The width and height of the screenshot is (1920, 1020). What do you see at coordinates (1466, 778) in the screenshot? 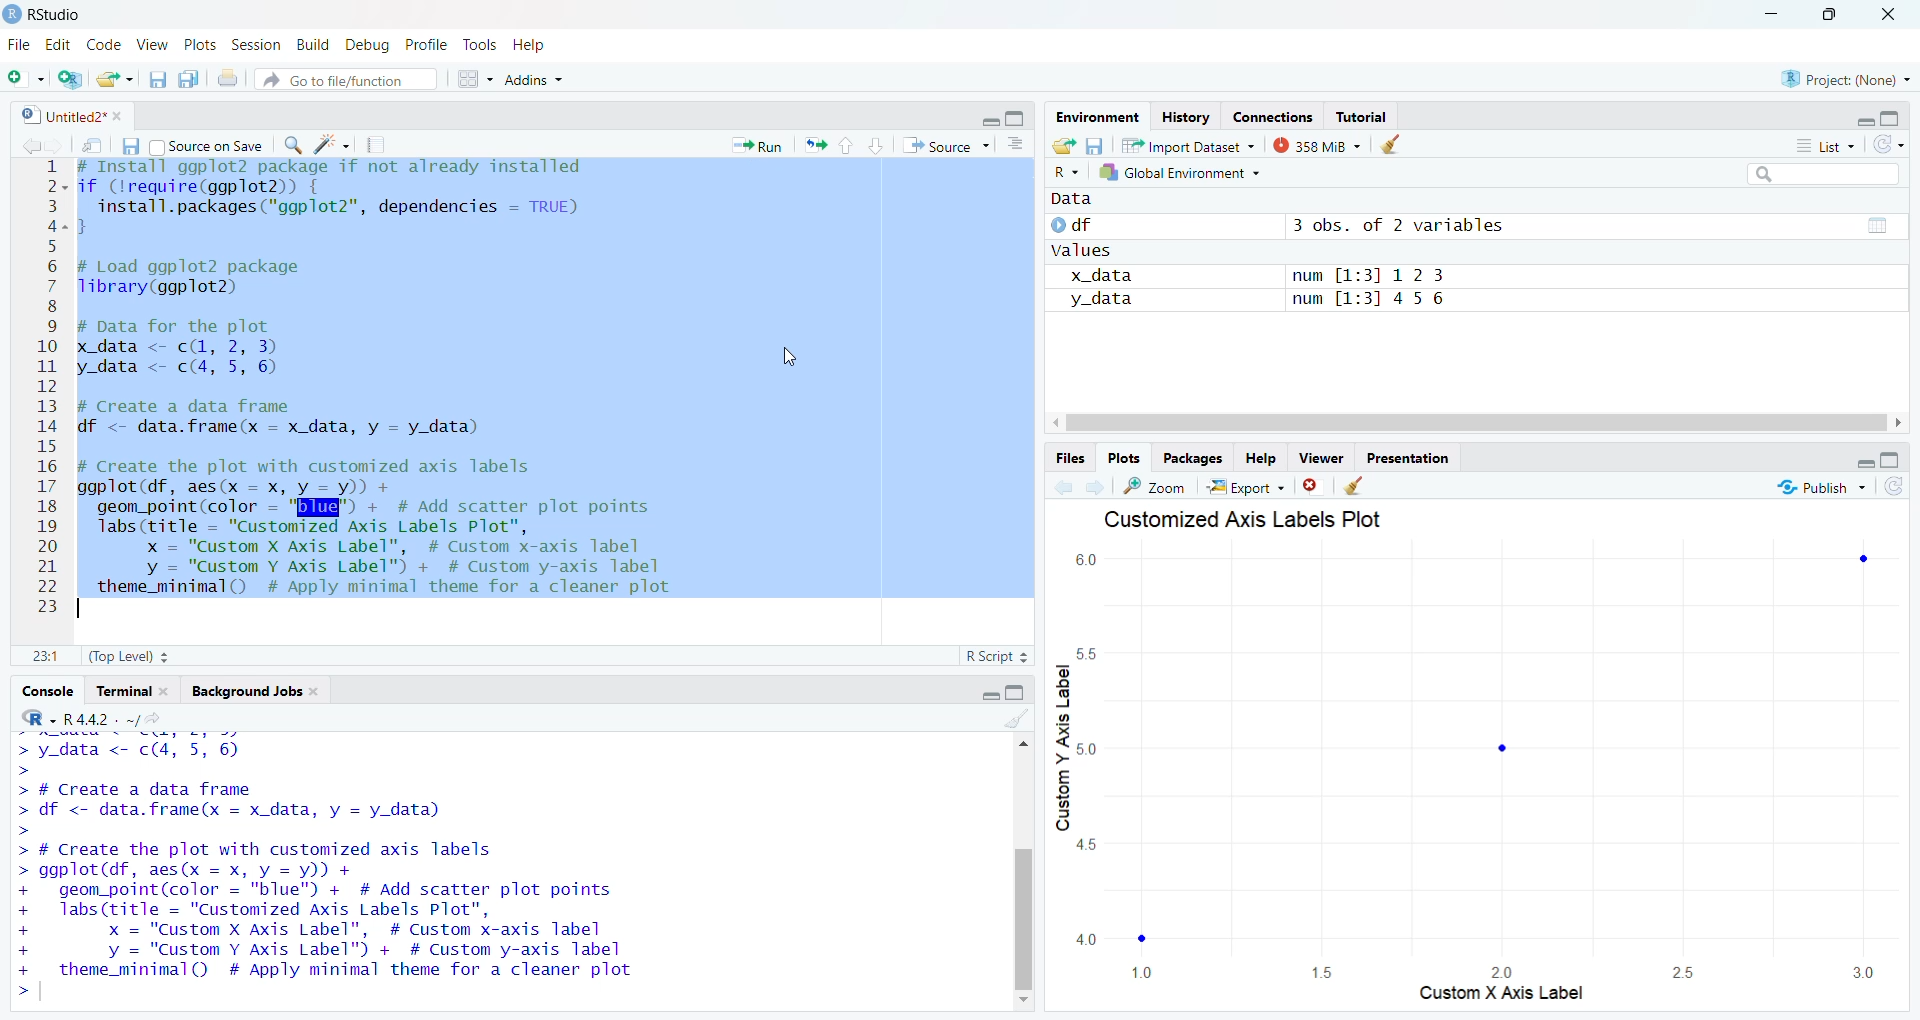
I see `chart` at bounding box center [1466, 778].